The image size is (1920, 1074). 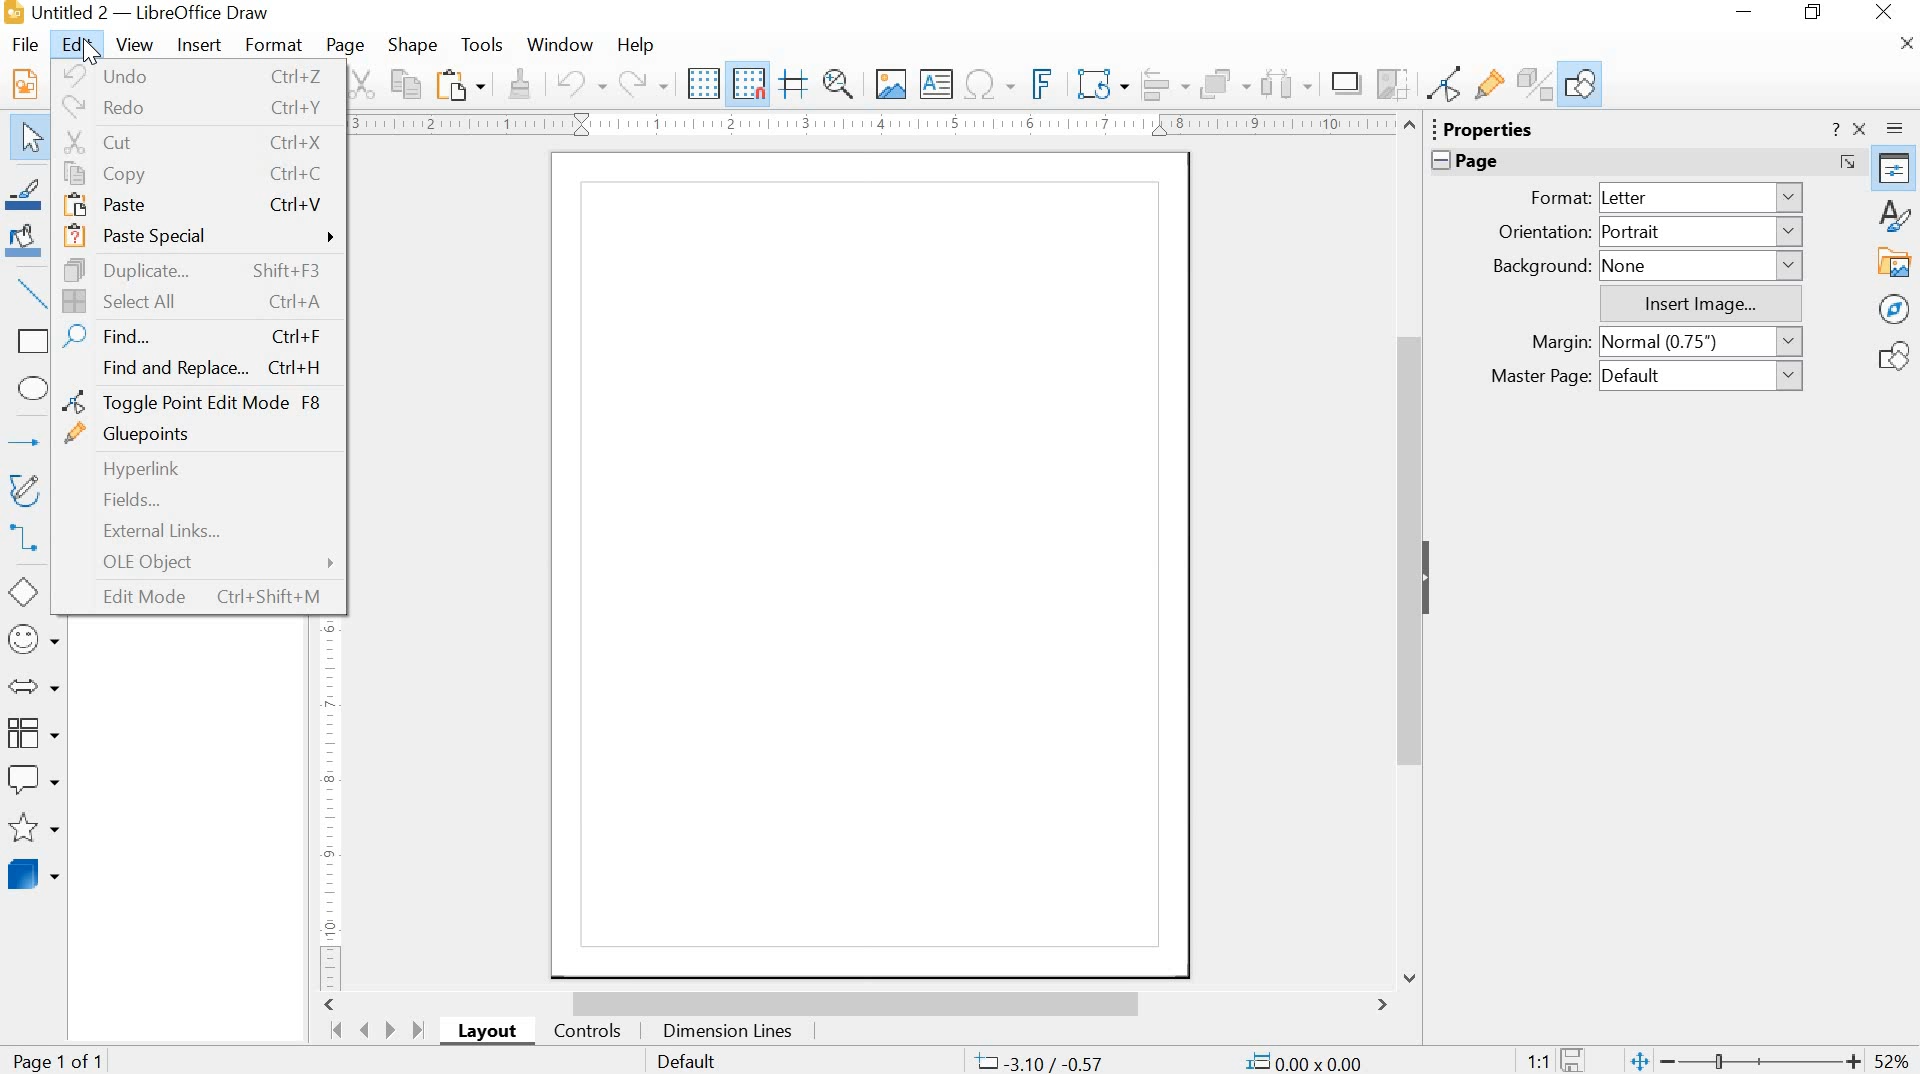 I want to click on Rectangle (double click for multi-selection), so click(x=33, y=341).